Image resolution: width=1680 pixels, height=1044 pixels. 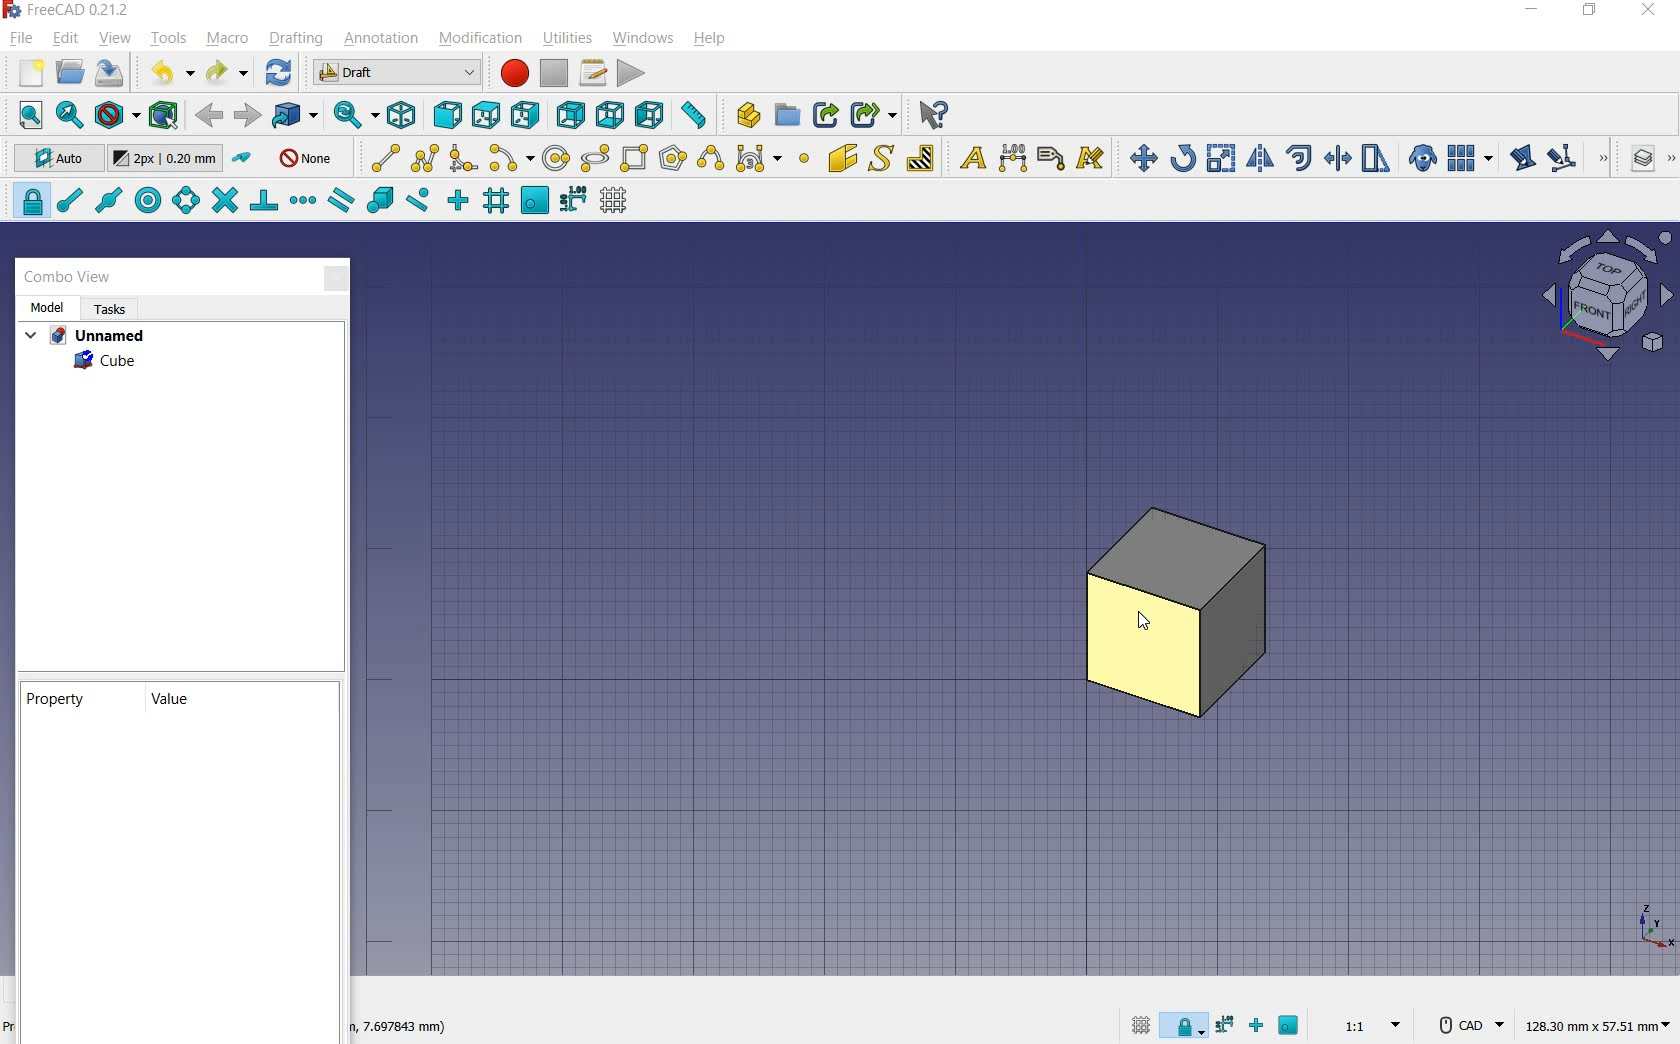 I want to click on clone, so click(x=1423, y=159).